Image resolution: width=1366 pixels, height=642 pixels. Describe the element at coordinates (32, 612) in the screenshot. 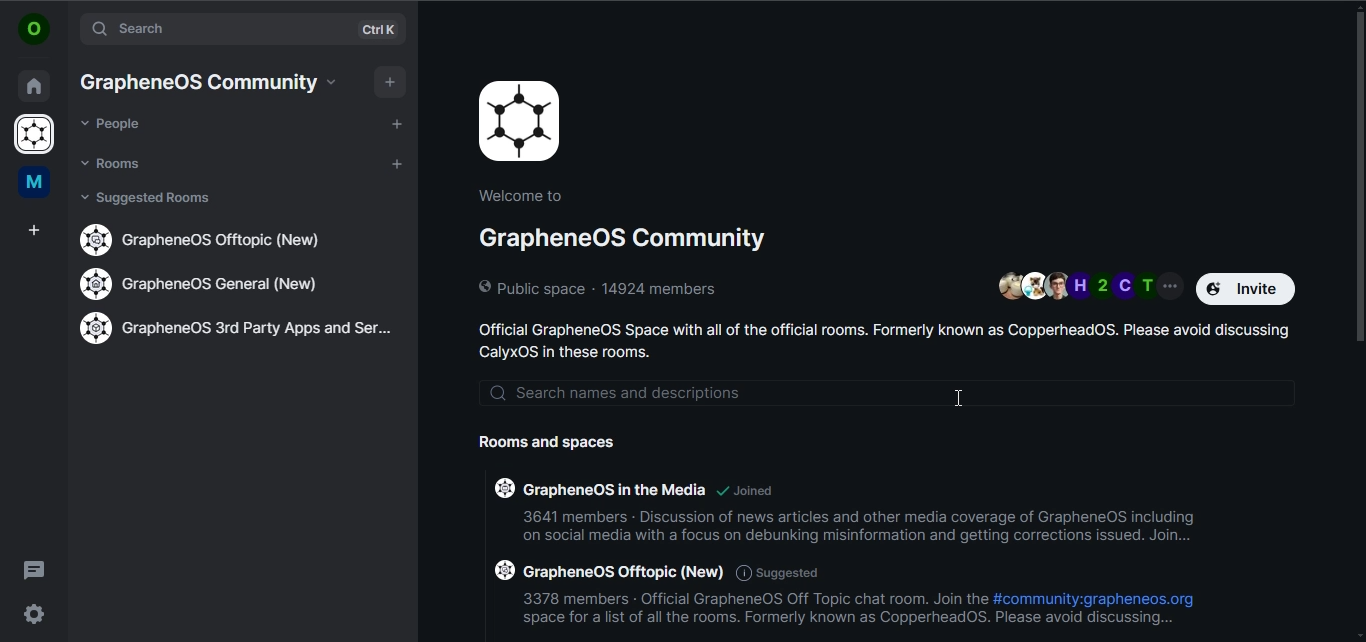

I see `quicker settings` at that location.